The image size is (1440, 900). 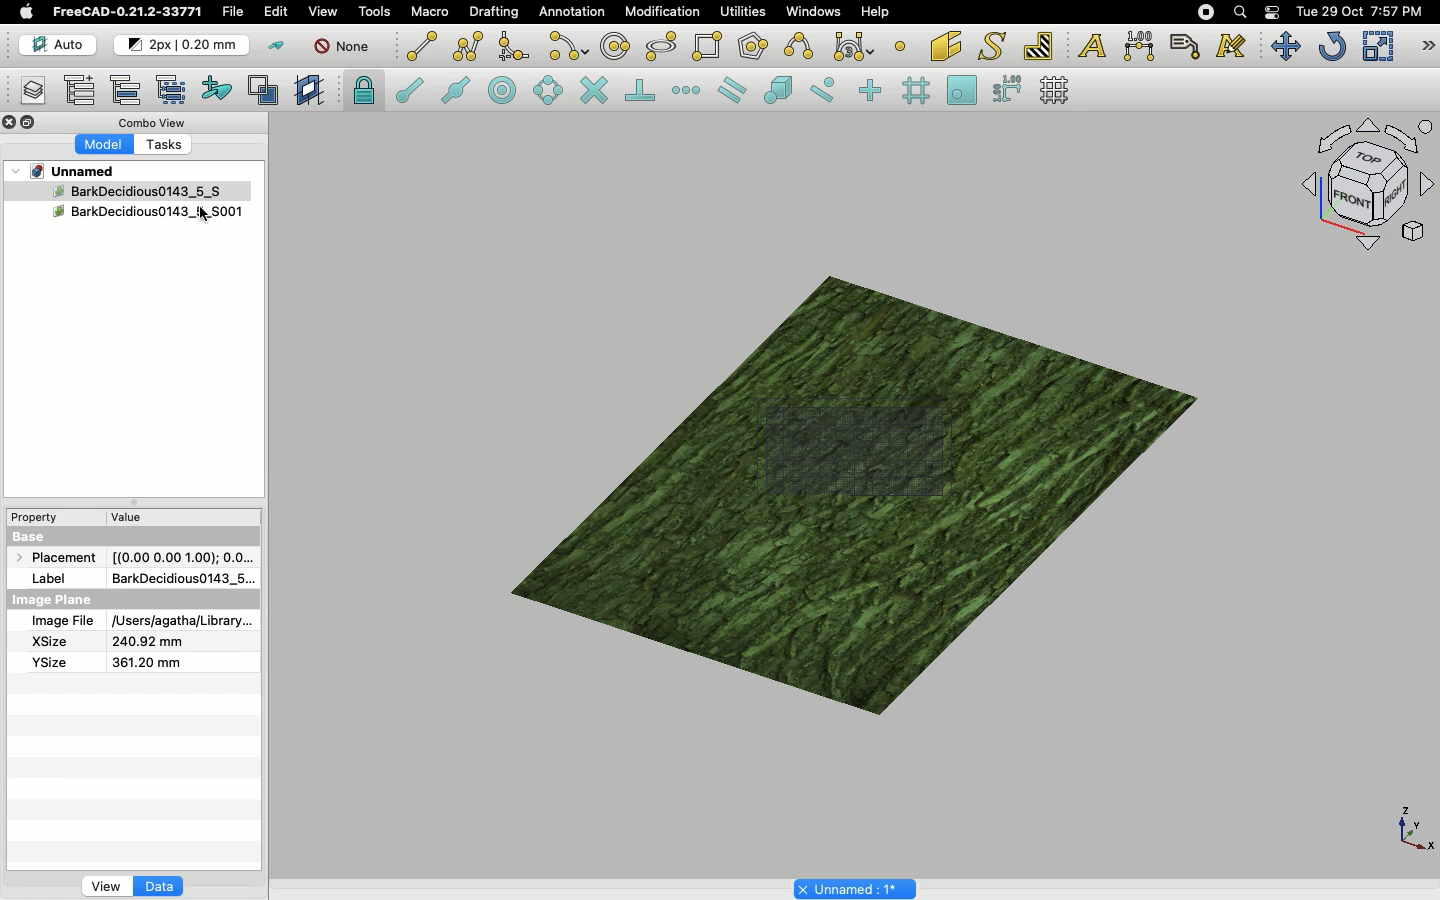 I want to click on FreeCAD, so click(x=129, y=12).